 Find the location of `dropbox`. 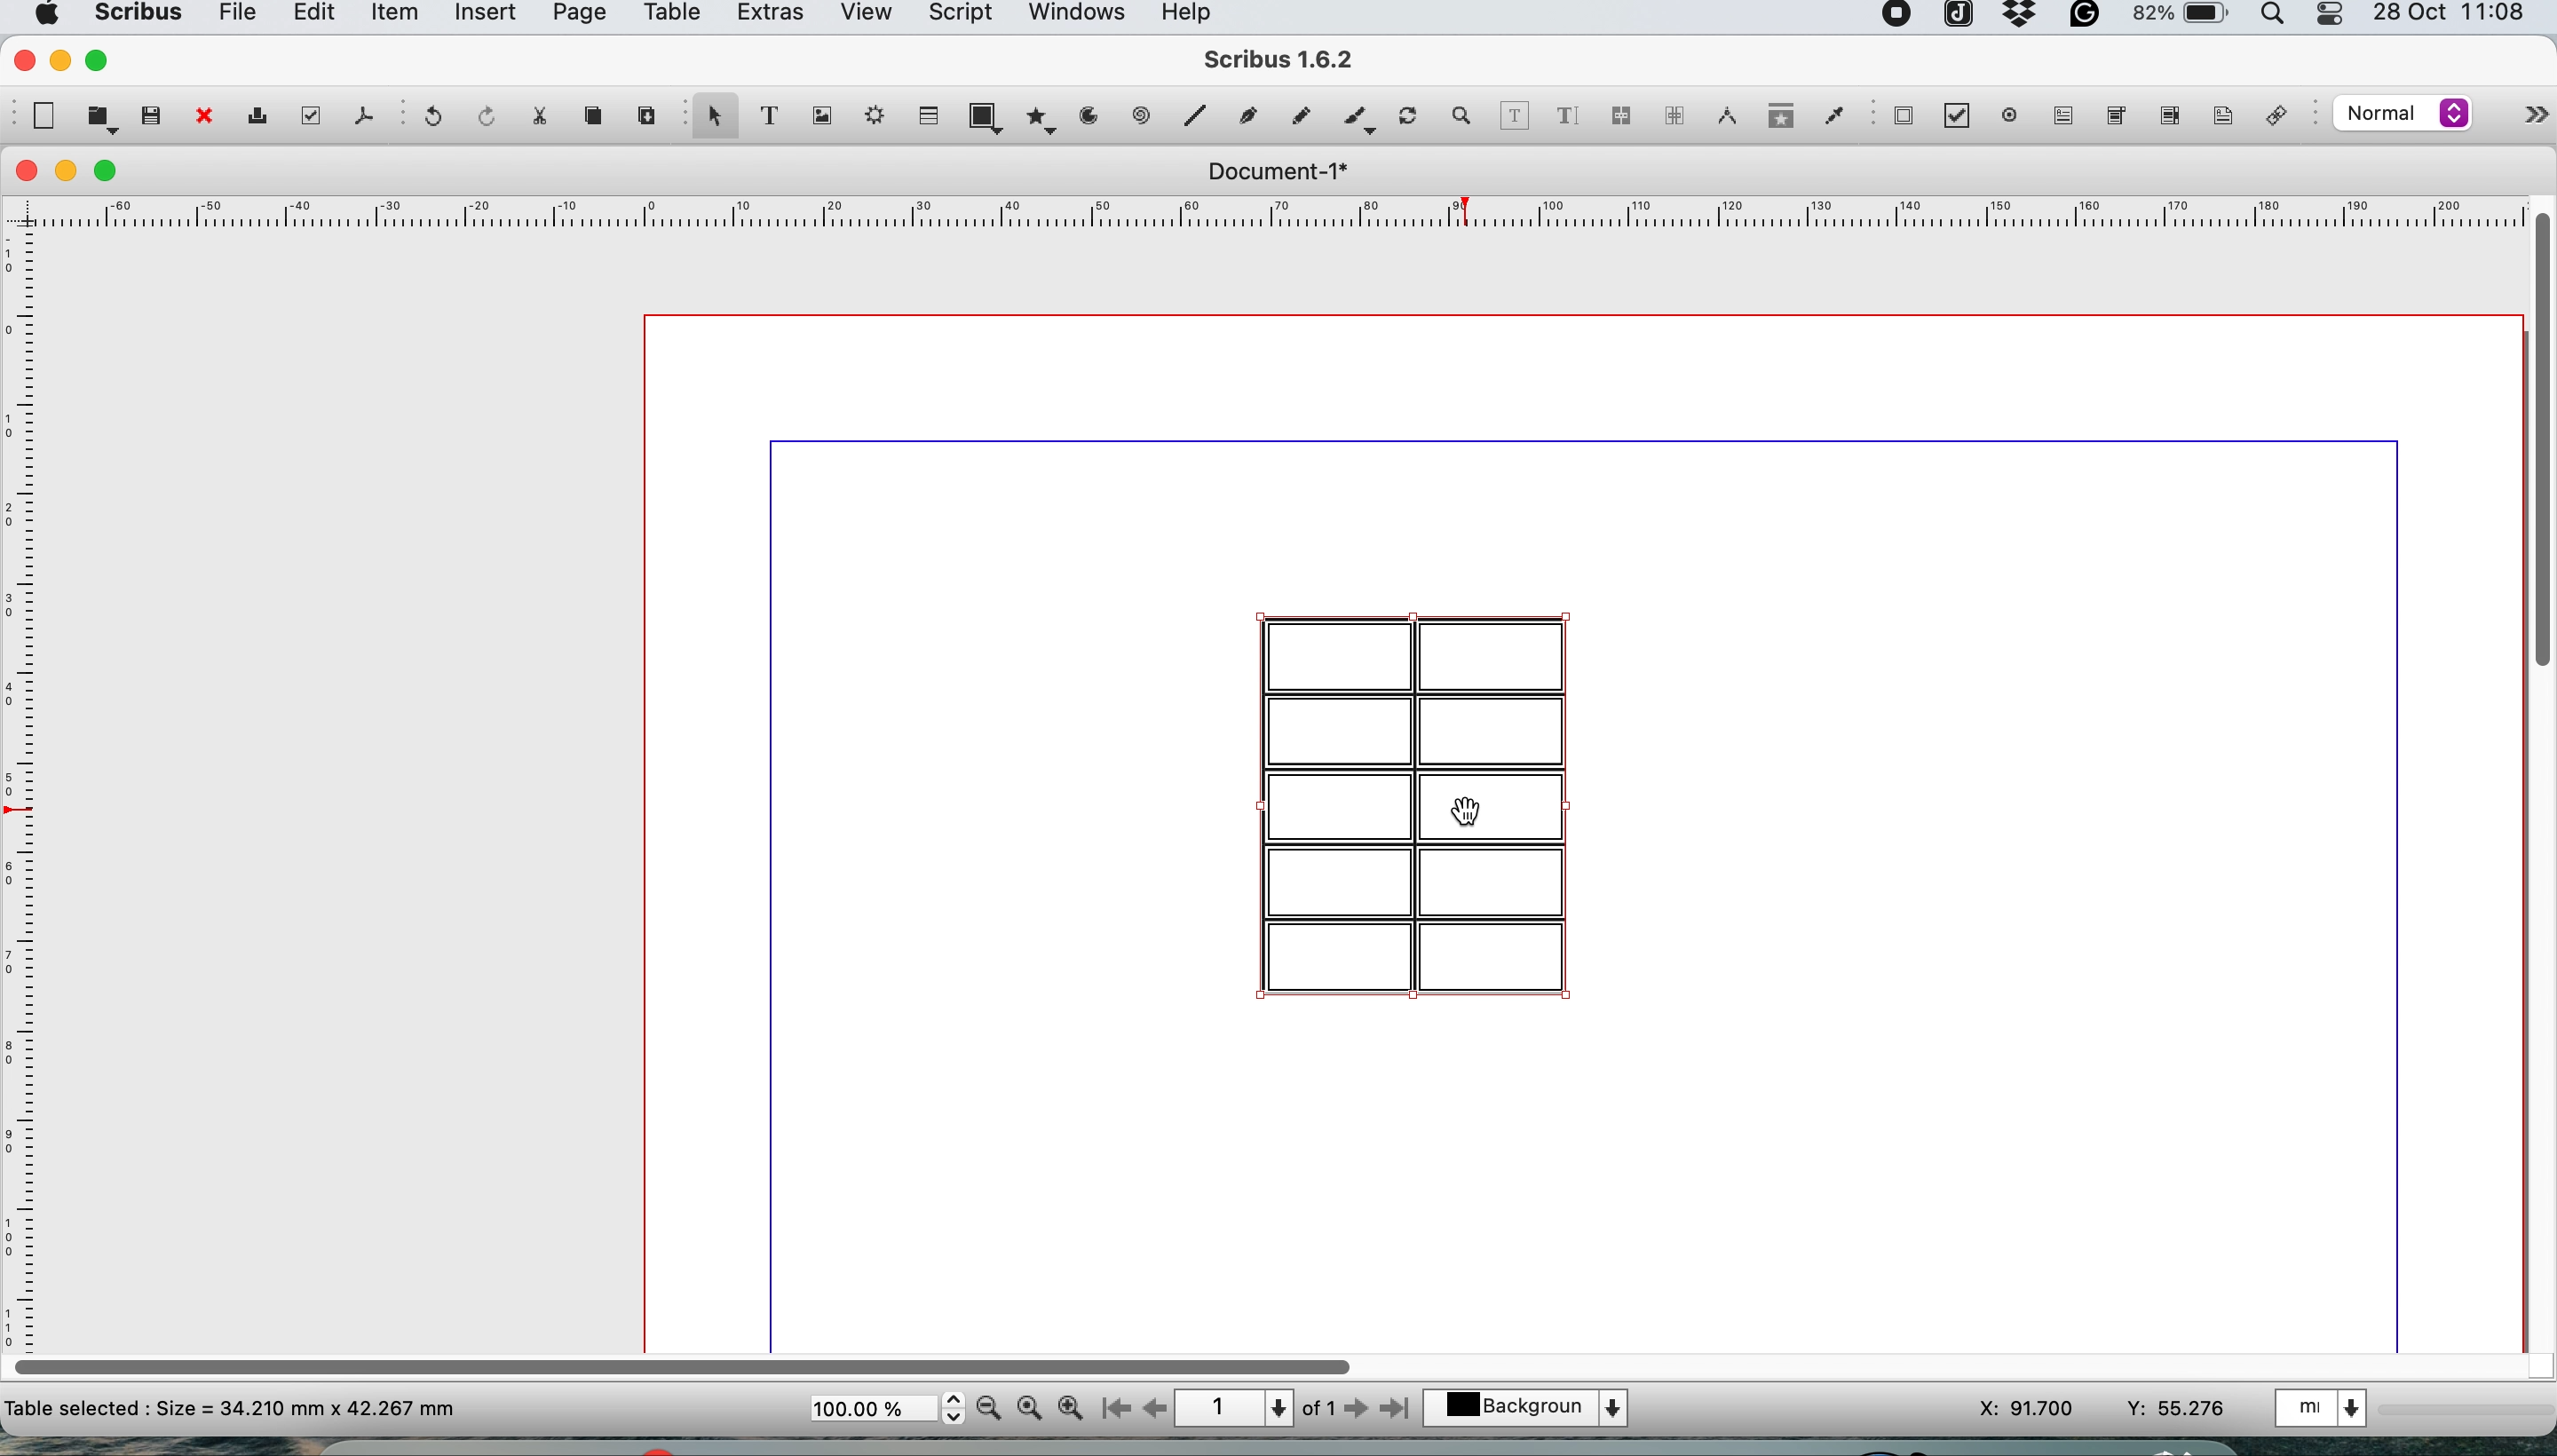

dropbox is located at coordinates (2021, 22).